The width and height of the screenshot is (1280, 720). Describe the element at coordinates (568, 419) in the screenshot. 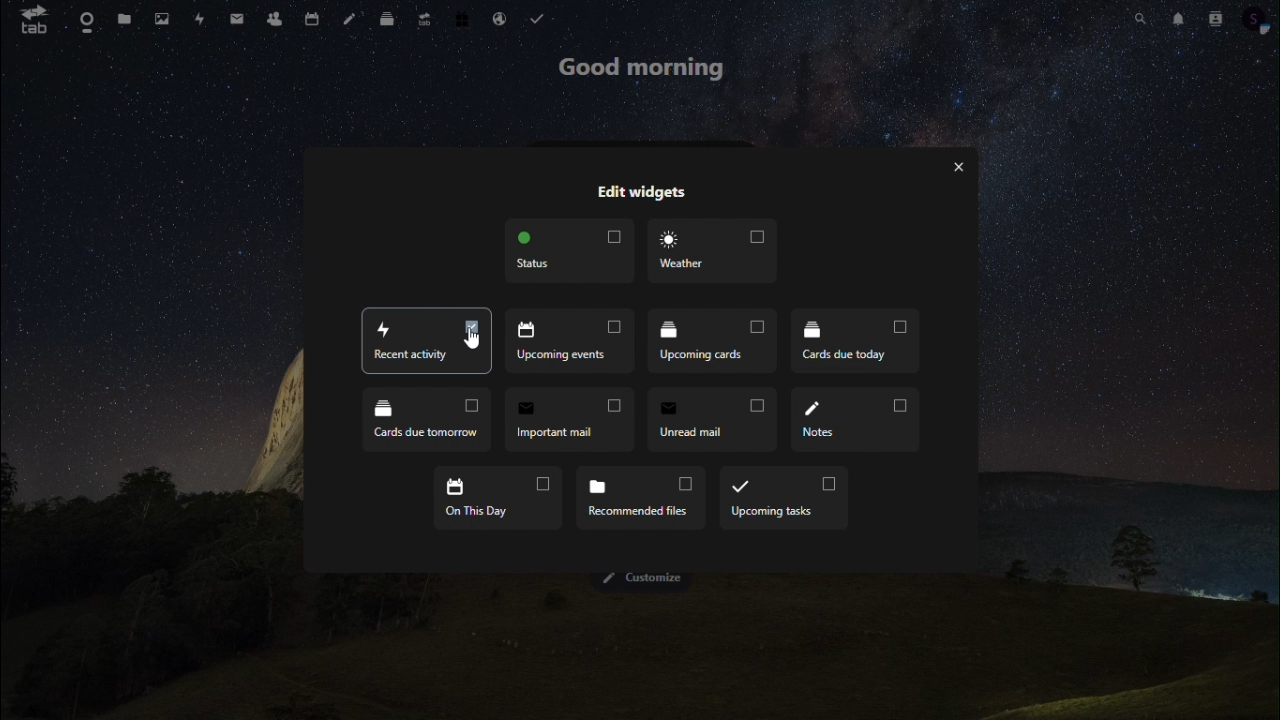

I see `important mail` at that location.